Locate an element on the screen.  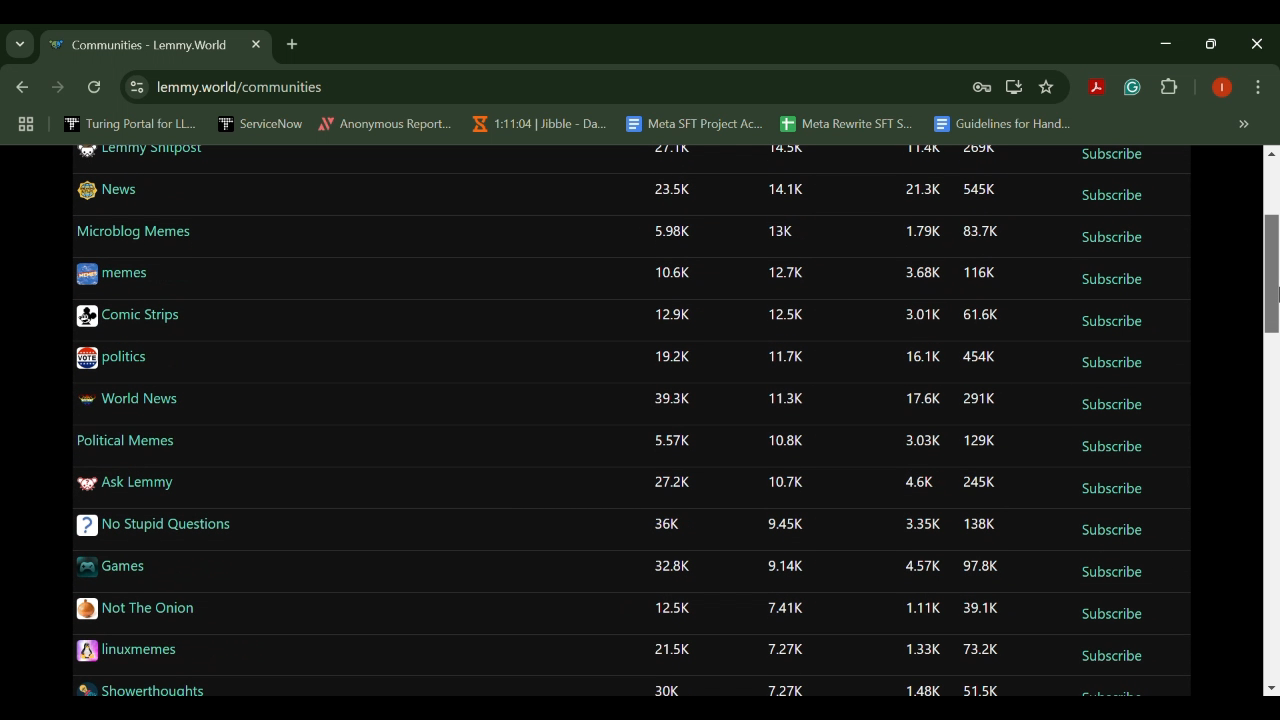
14.5K is located at coordinates (786, 148).